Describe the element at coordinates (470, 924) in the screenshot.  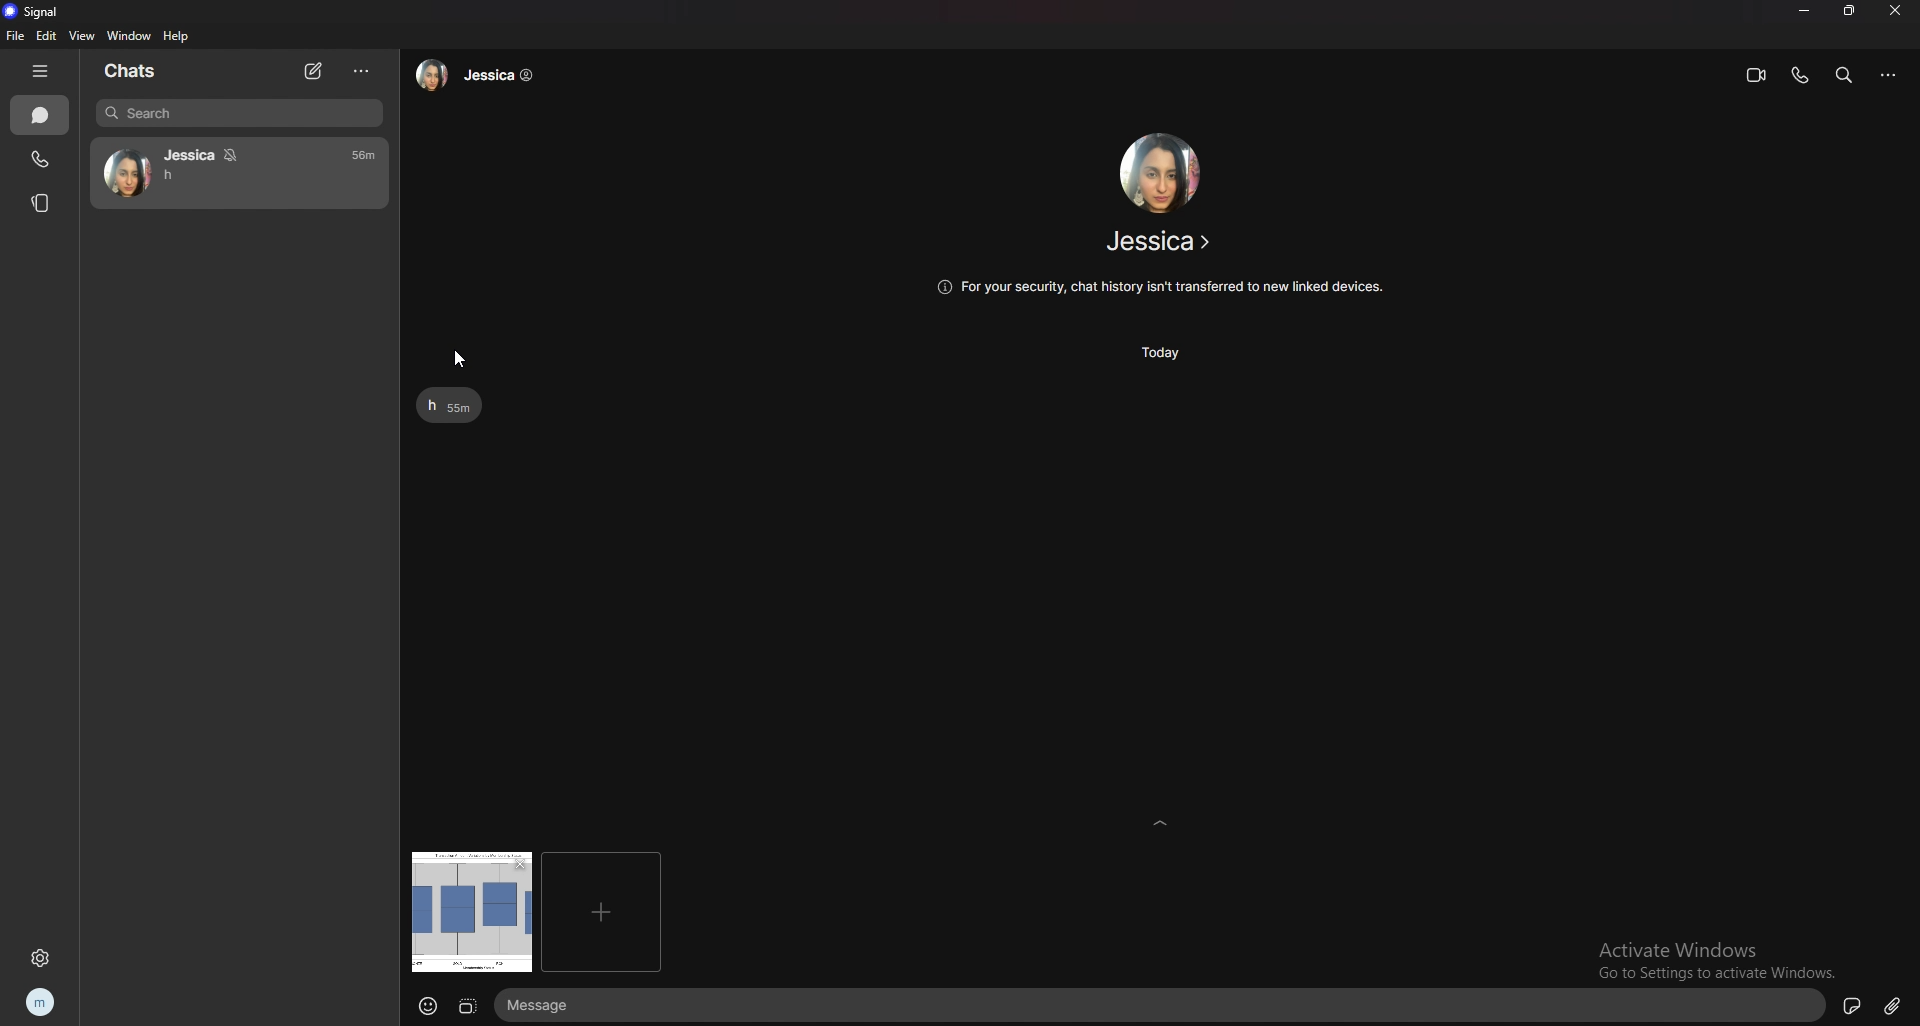
I see `photo` at that location.